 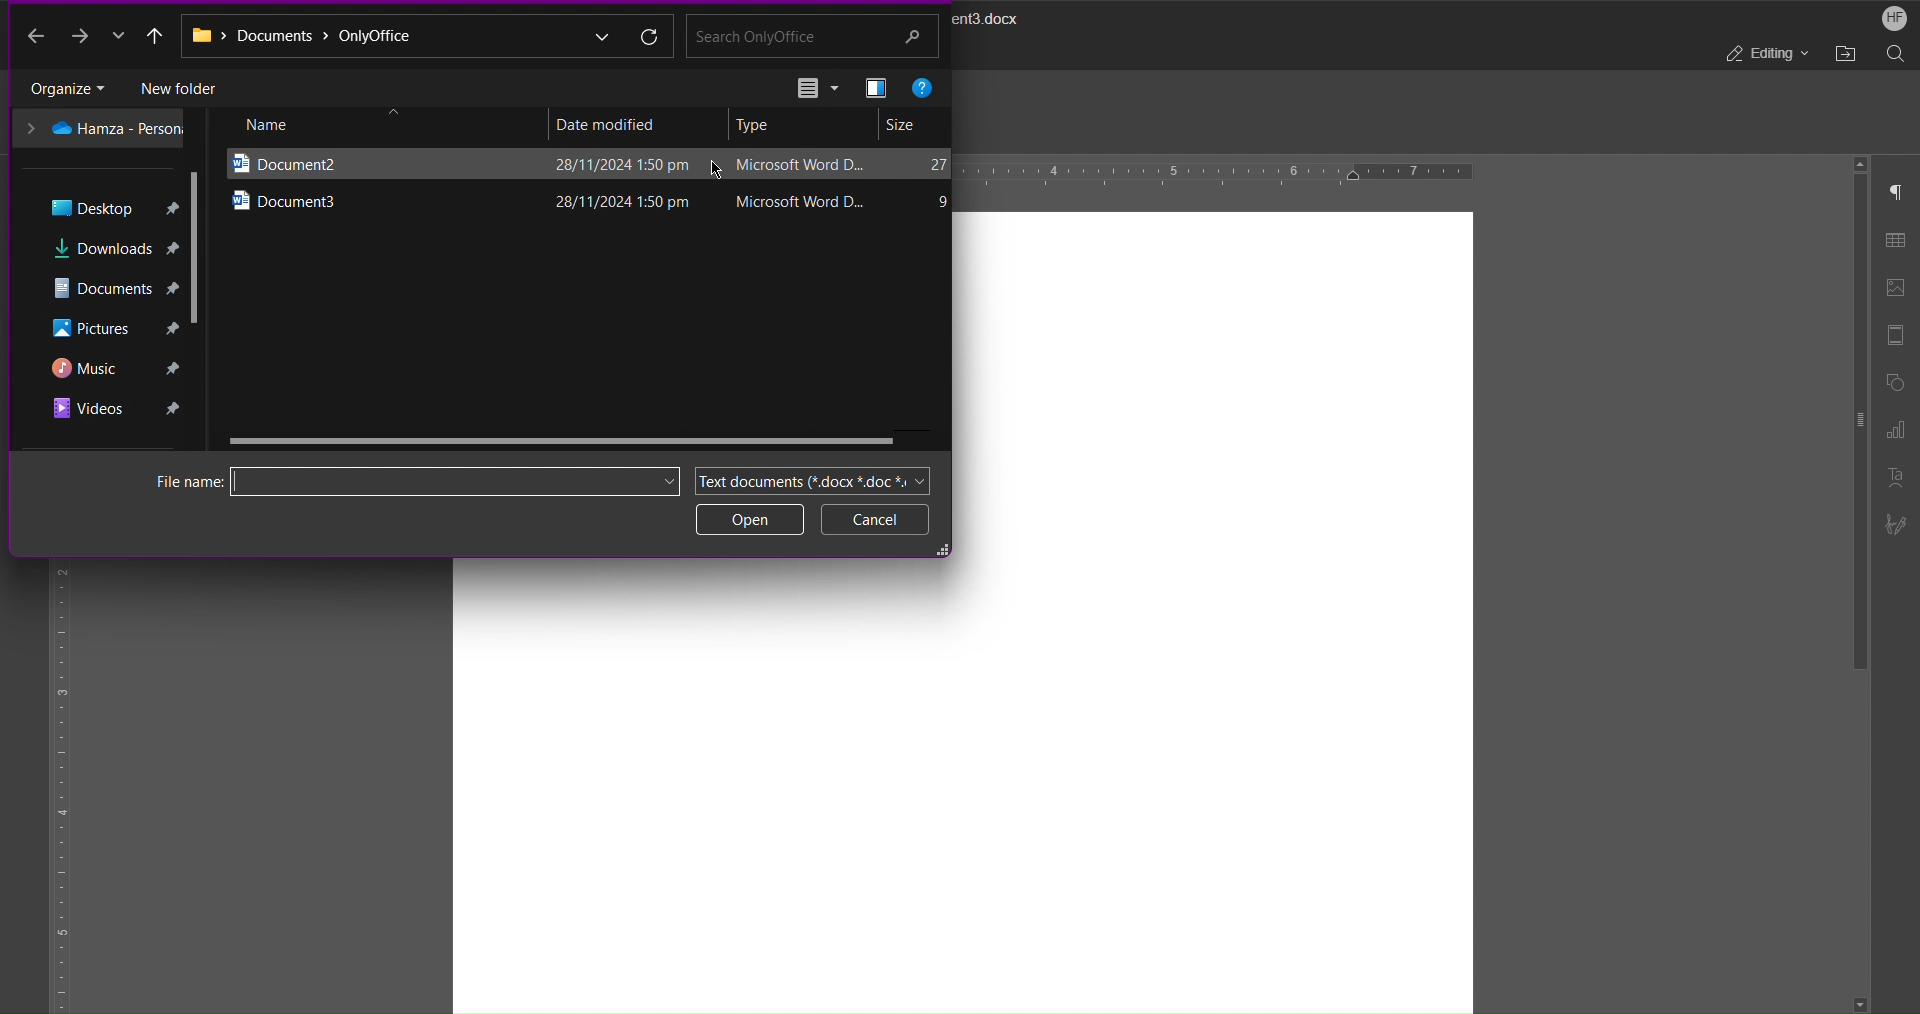 I want to click on 28/11/2024 1:50pm, so click(x=612, y=164).